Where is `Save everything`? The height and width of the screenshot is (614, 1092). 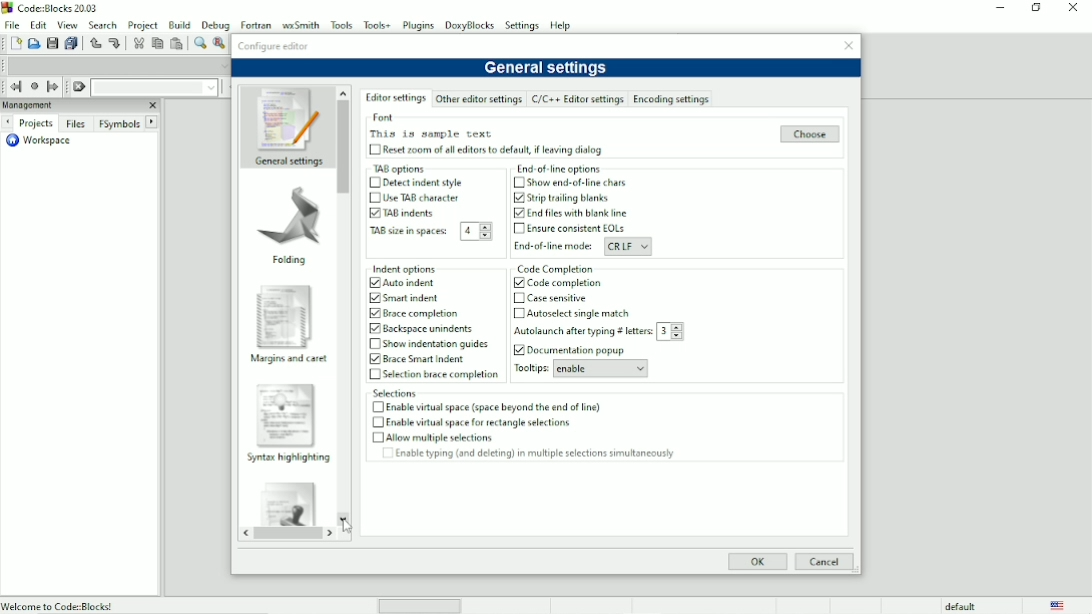
Save everything is located at coordinates (70, 43).